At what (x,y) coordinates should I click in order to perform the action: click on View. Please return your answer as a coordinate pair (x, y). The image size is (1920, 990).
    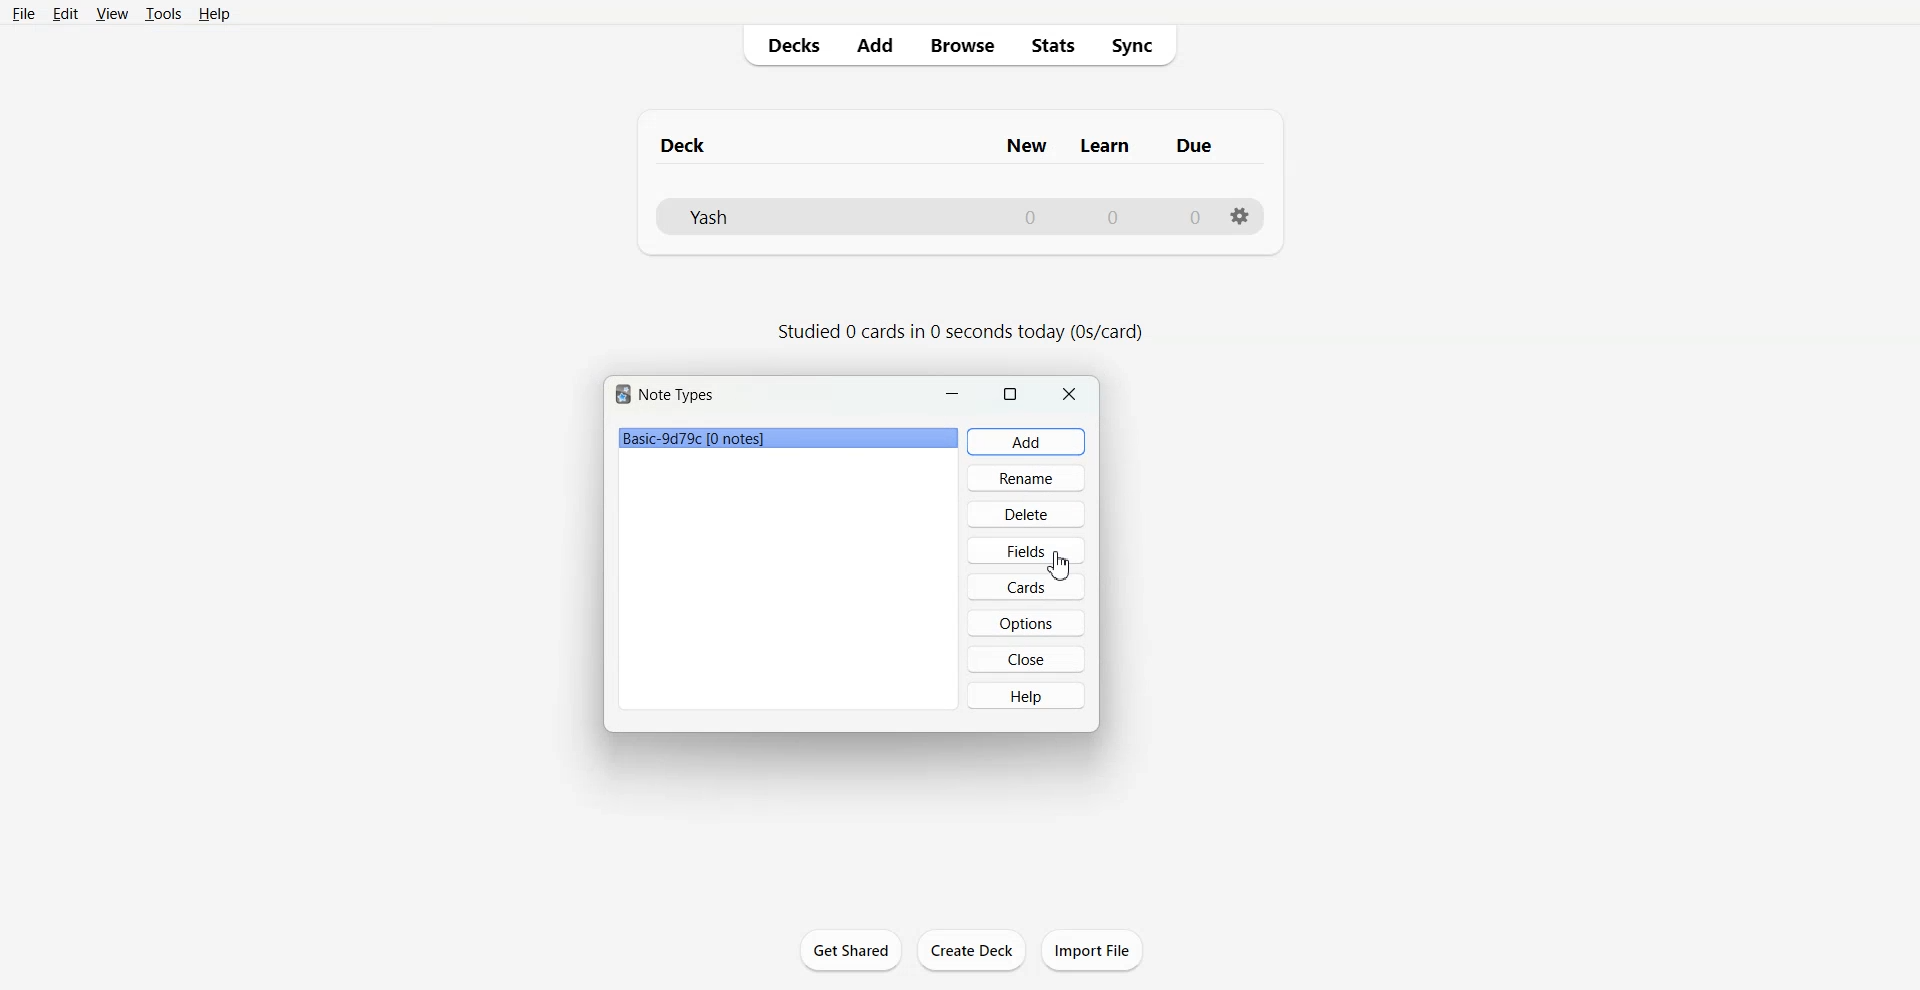
    Looking at the image, I should click on (113, 13).